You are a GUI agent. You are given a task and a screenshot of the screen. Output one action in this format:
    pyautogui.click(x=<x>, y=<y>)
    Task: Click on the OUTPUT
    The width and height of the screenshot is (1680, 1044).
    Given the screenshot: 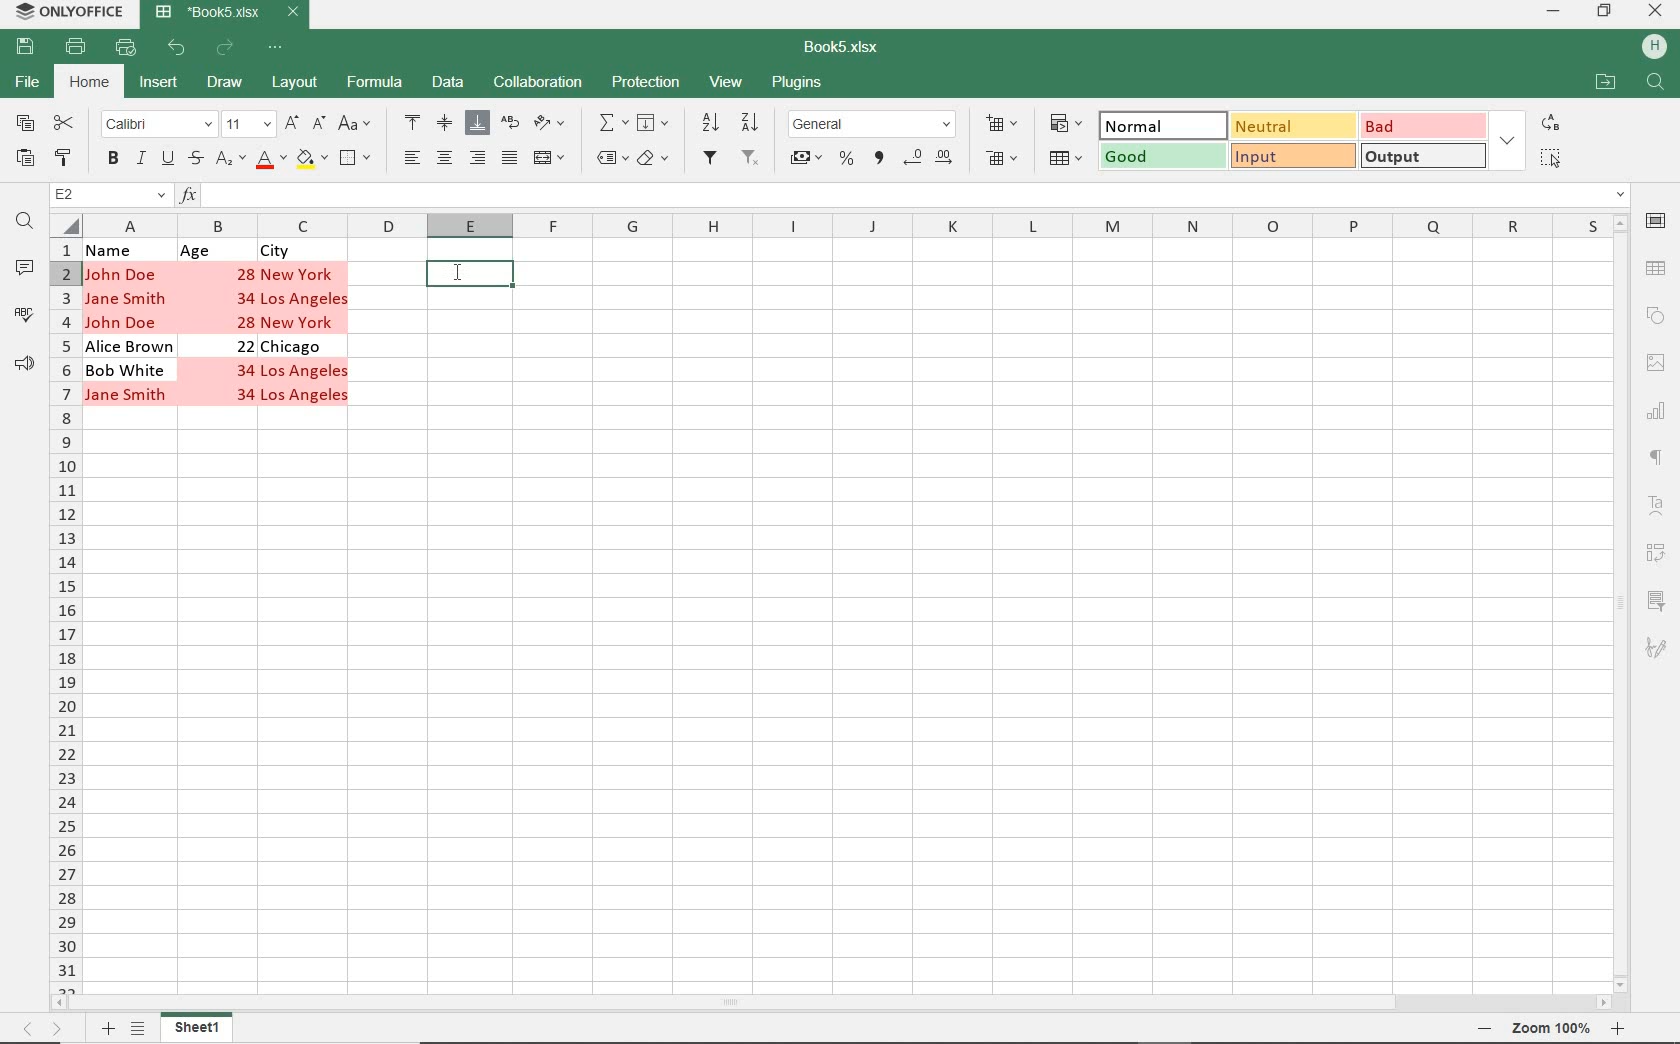 What is the action you would take?
    pyautogui.click(x=1424, y=156)
    